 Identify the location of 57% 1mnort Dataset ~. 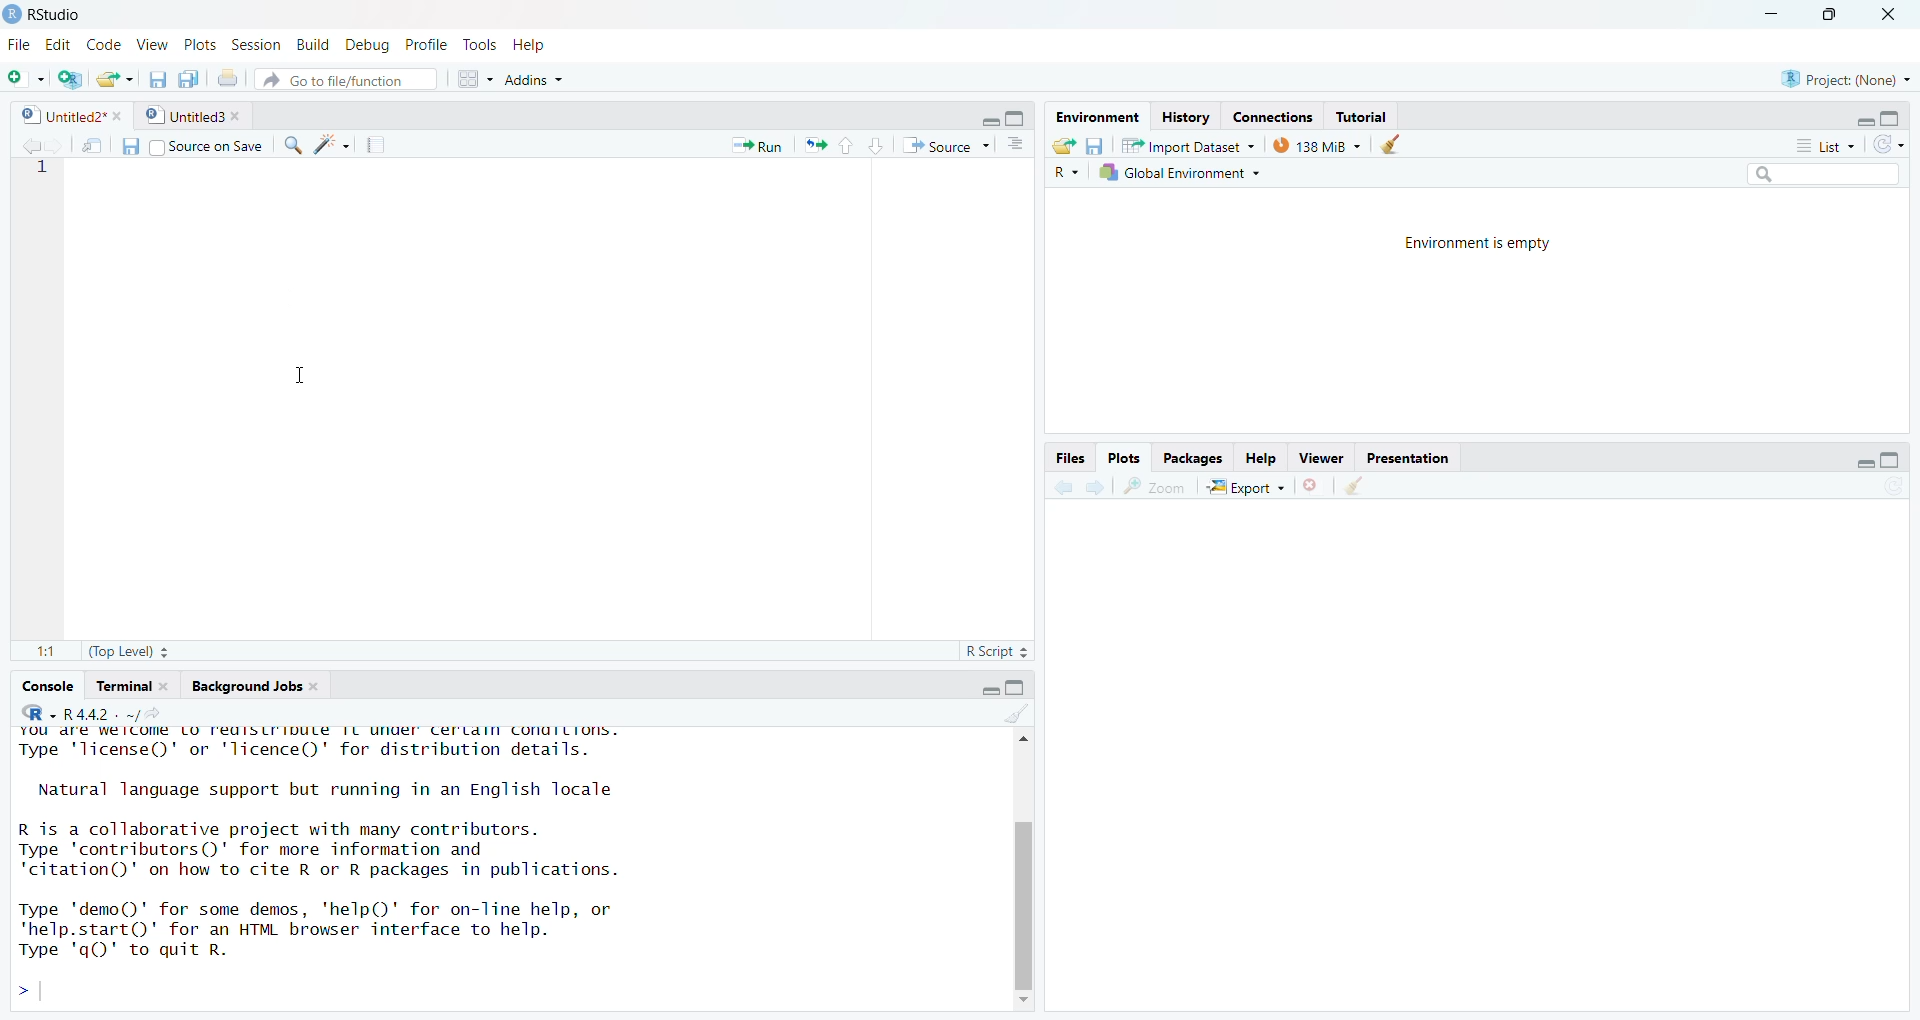
(1183, 143).